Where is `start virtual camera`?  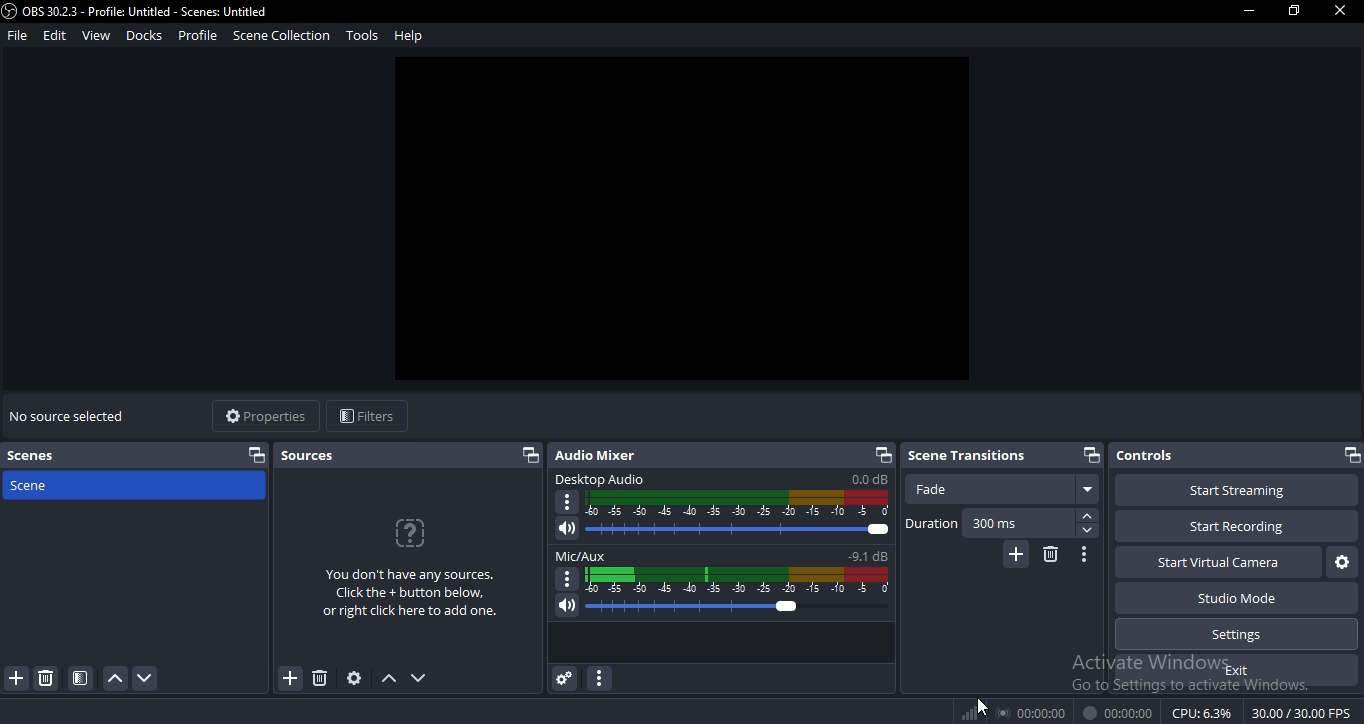 start virtual camera is located at coordinates (1339, 563).